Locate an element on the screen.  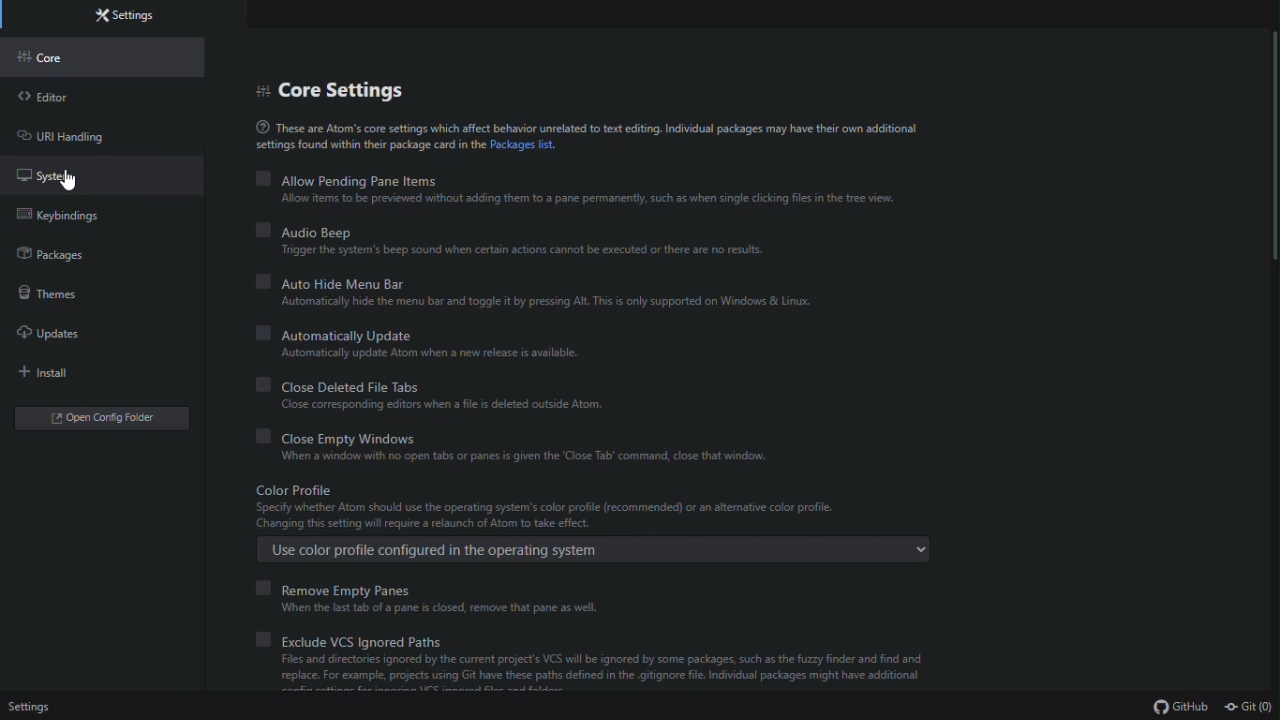
Editor is located at coordinates (57, 96).